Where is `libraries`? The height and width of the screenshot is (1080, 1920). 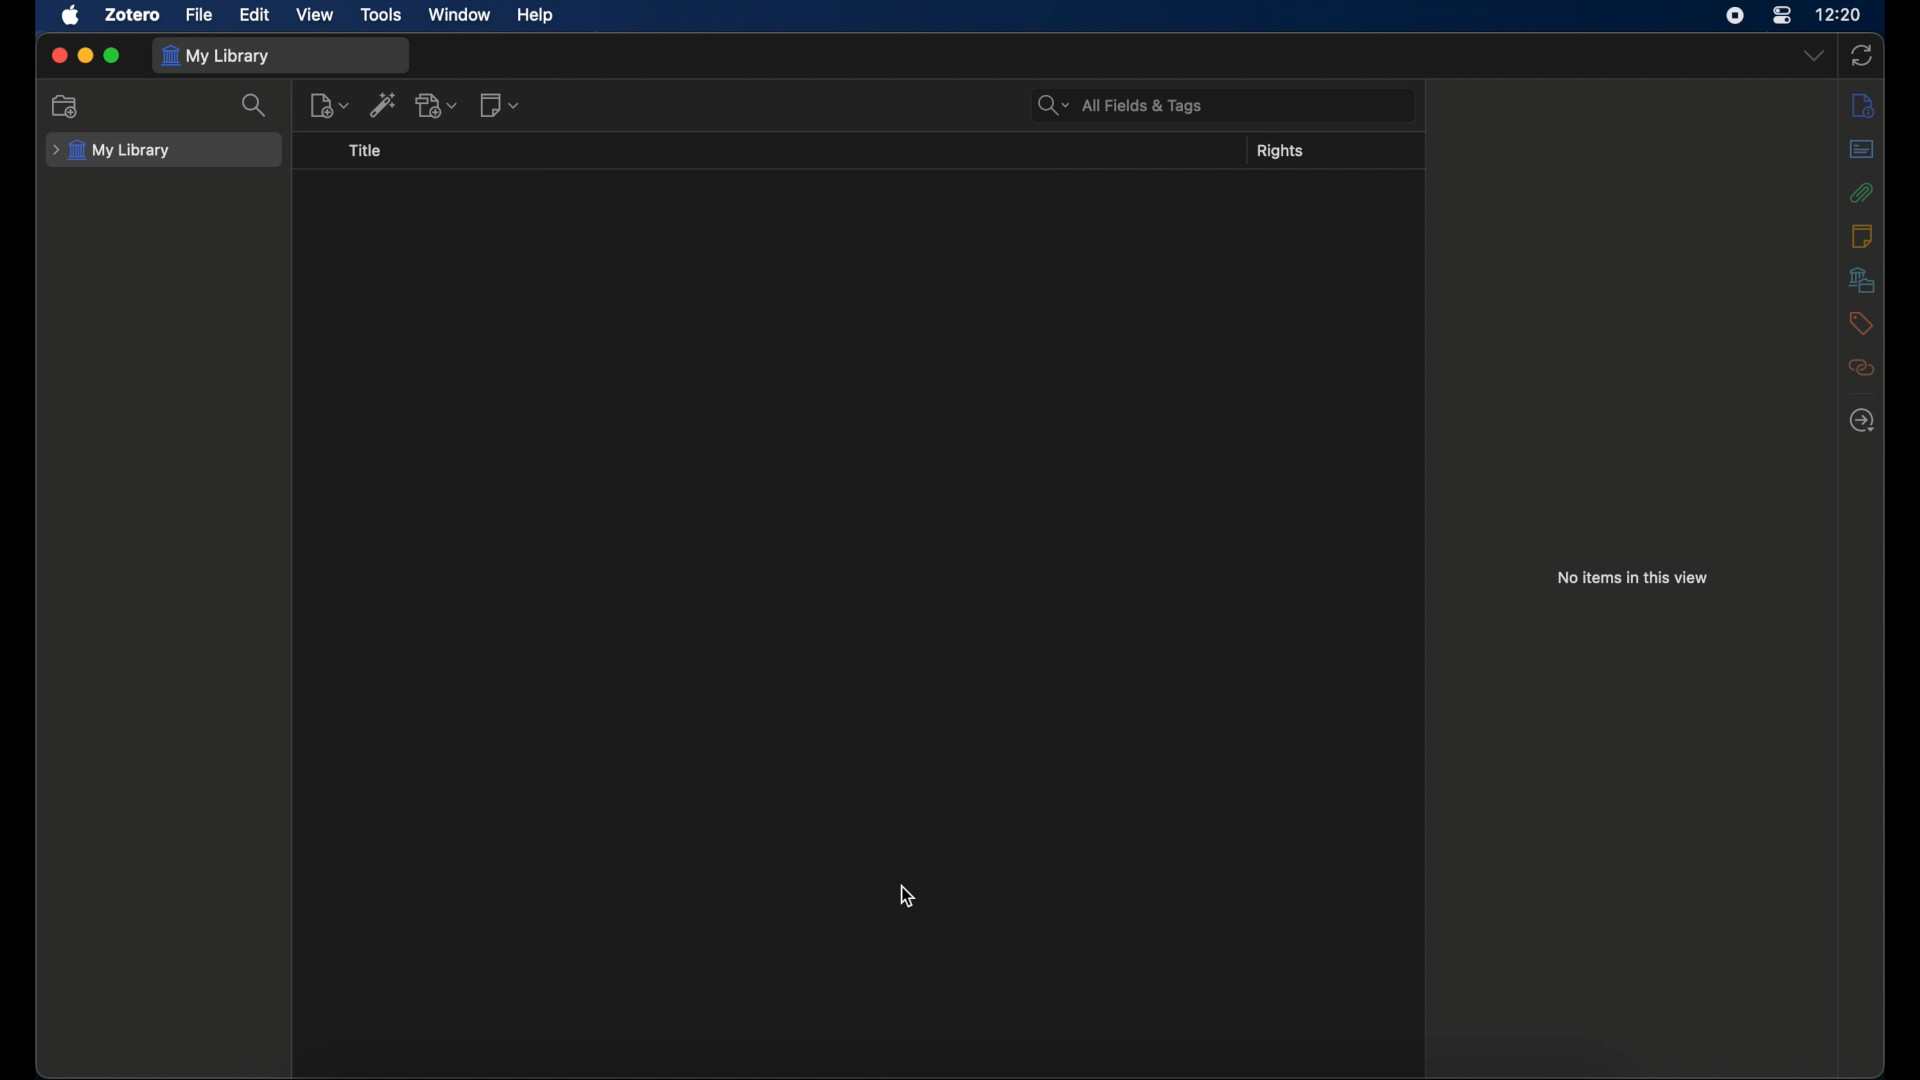
libraries is located at coordinates (1862, 280).